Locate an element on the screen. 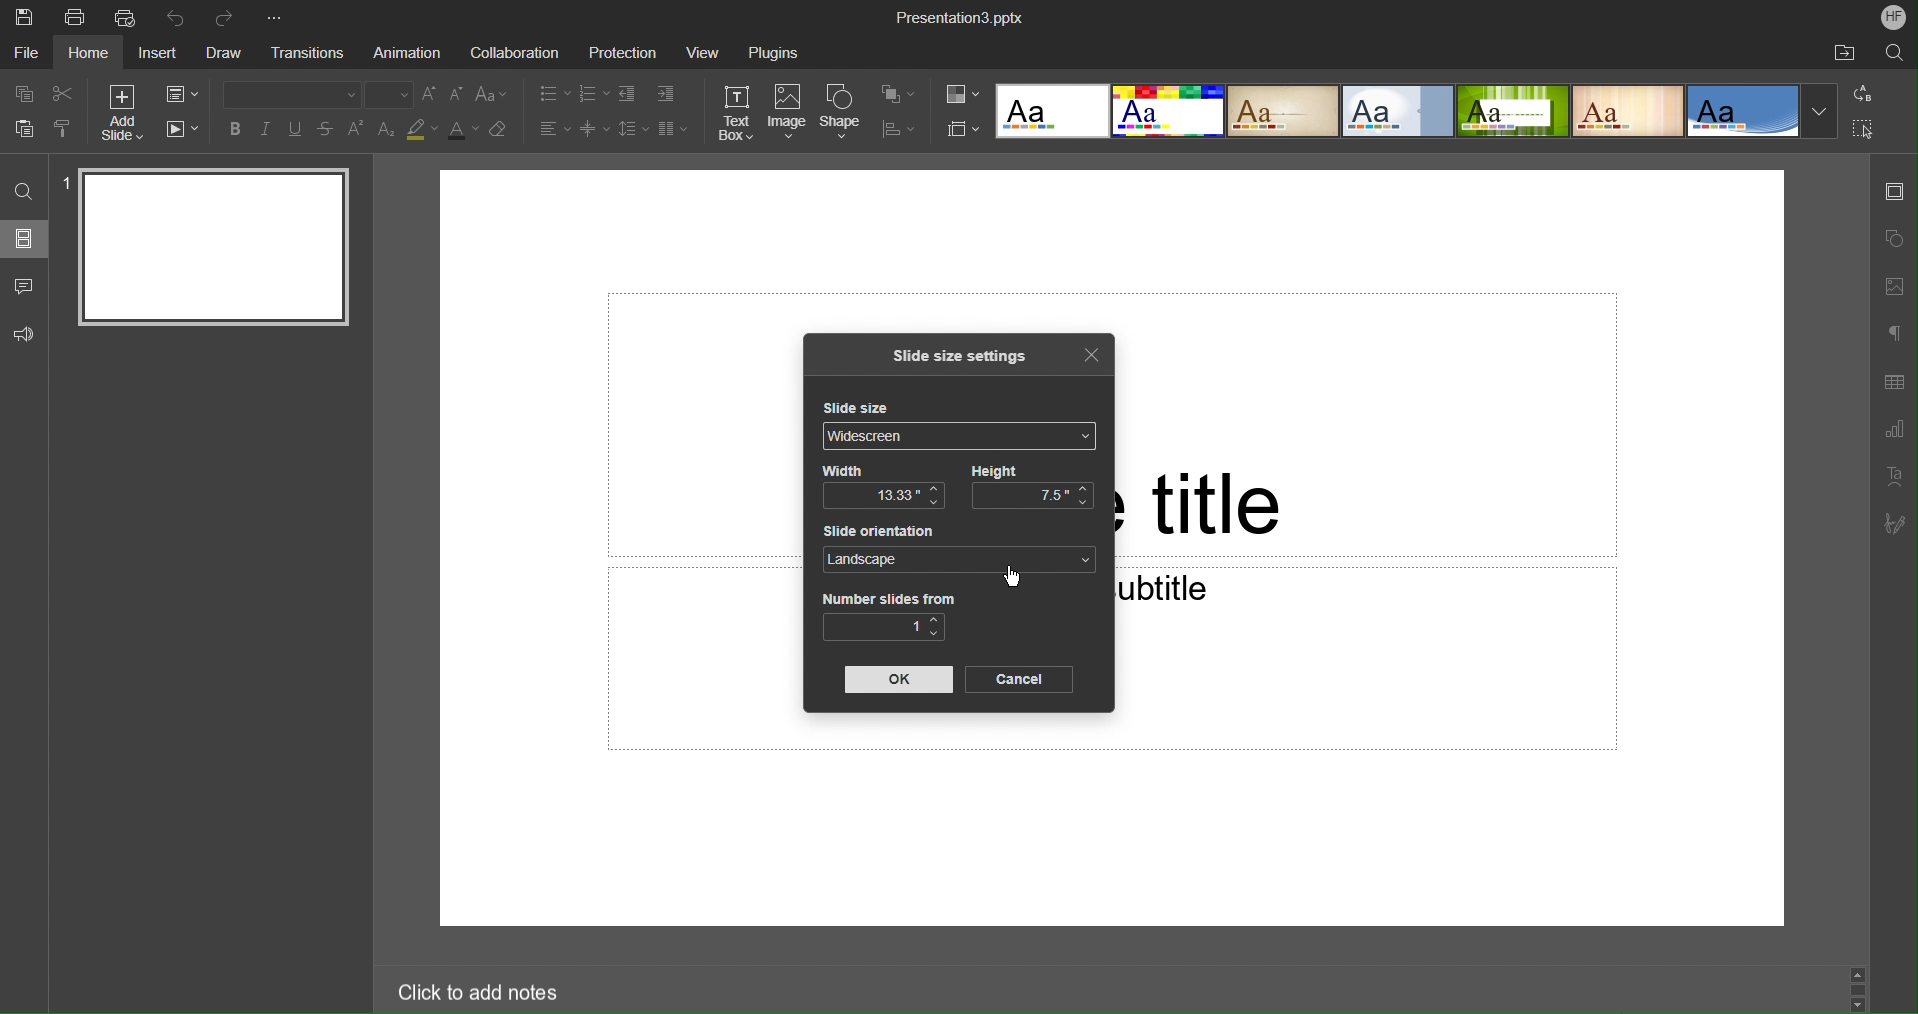 The height and width of the screenshot is (1014, 1918). Quick Print is located at coordinates (127, 19).